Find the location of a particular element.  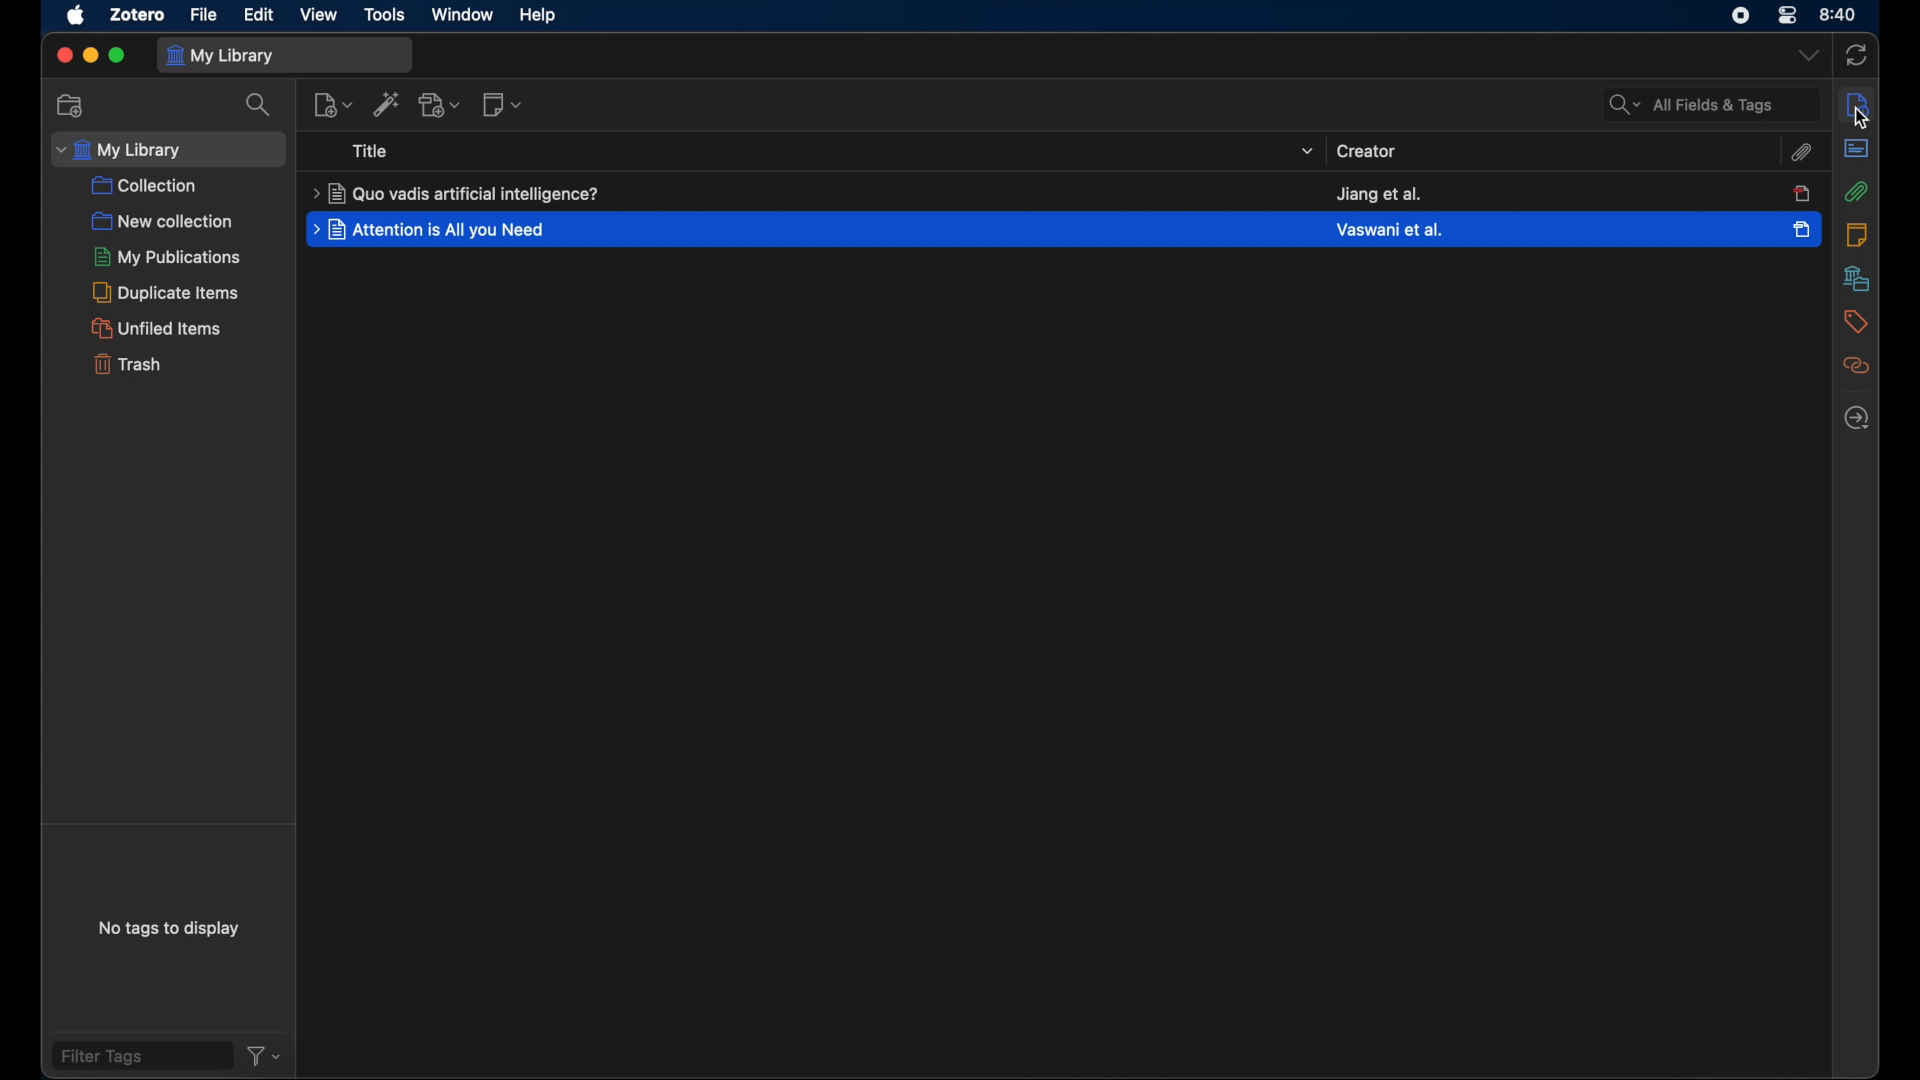

creator name is located at coordinates (1376, 193).